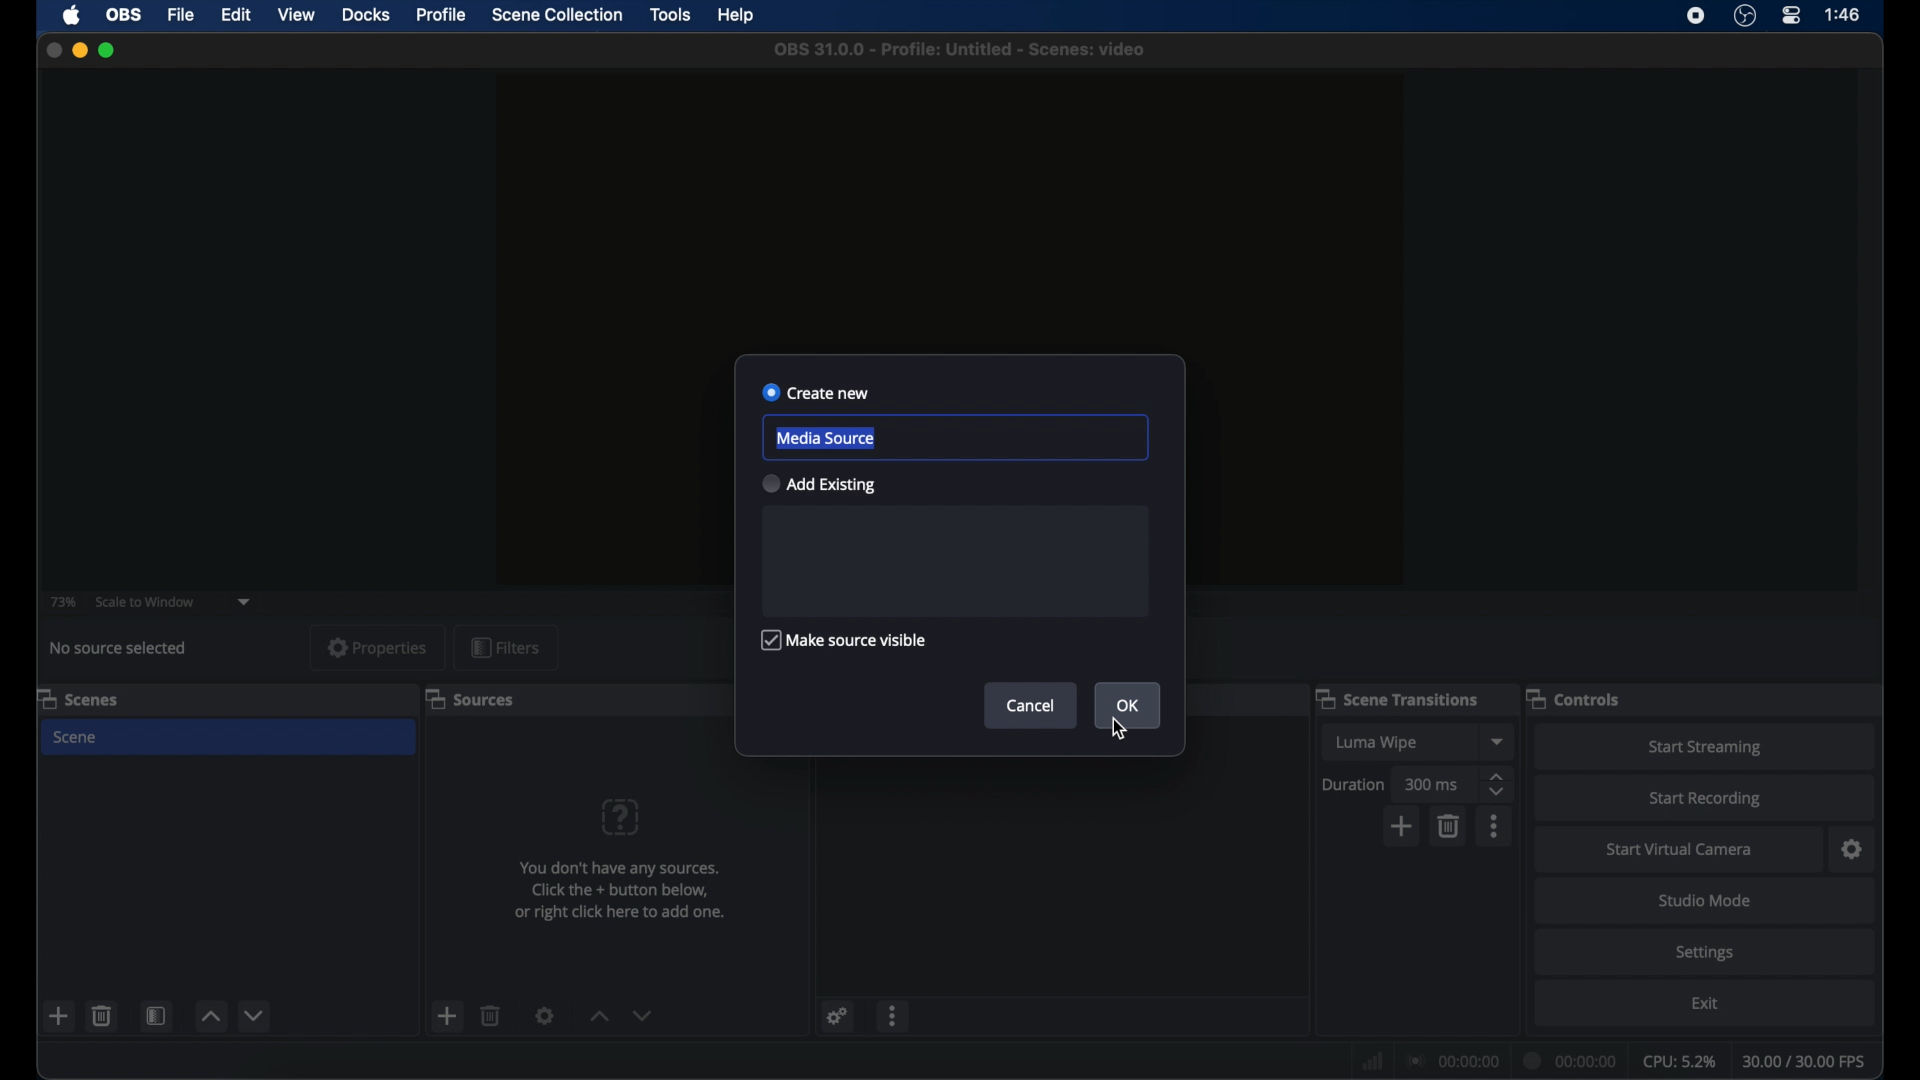  I want to click on start virtual camera, so click(1684, 850).